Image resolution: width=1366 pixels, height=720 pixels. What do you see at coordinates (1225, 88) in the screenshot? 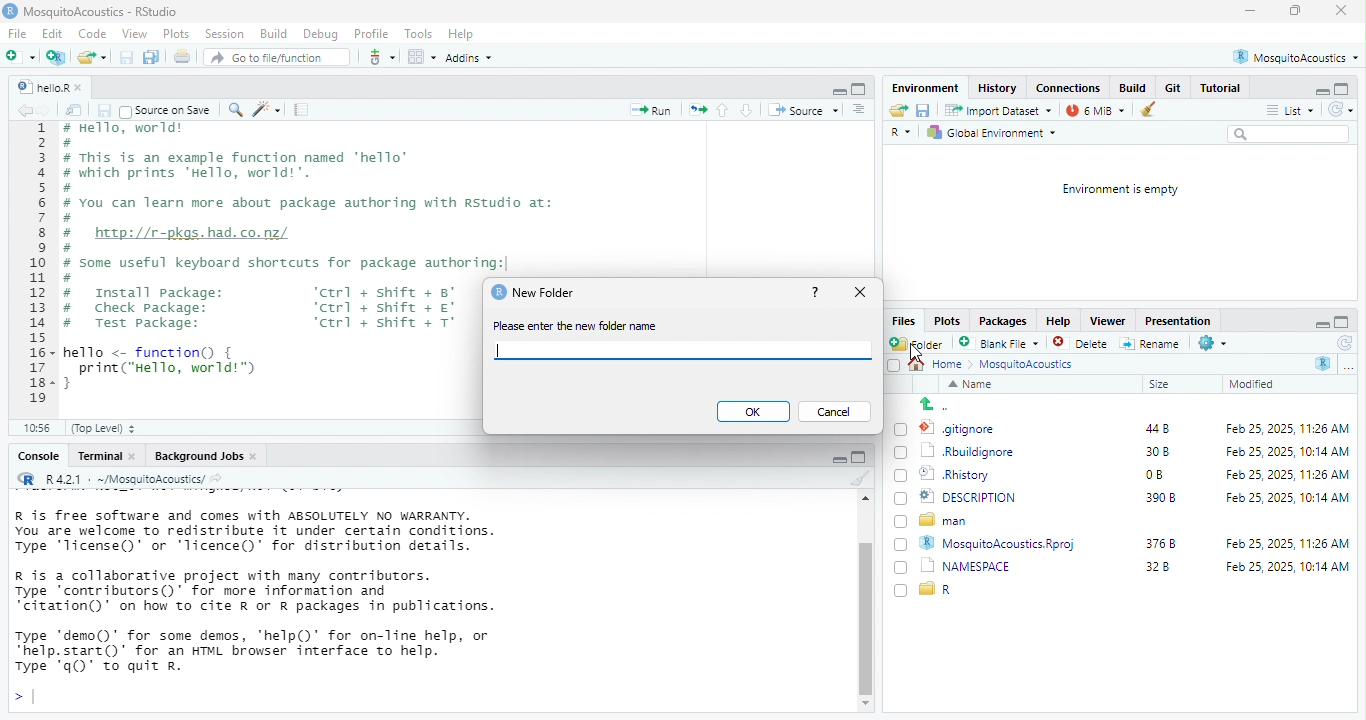
I see `Tutorial` at bounding box center [1225, 88].